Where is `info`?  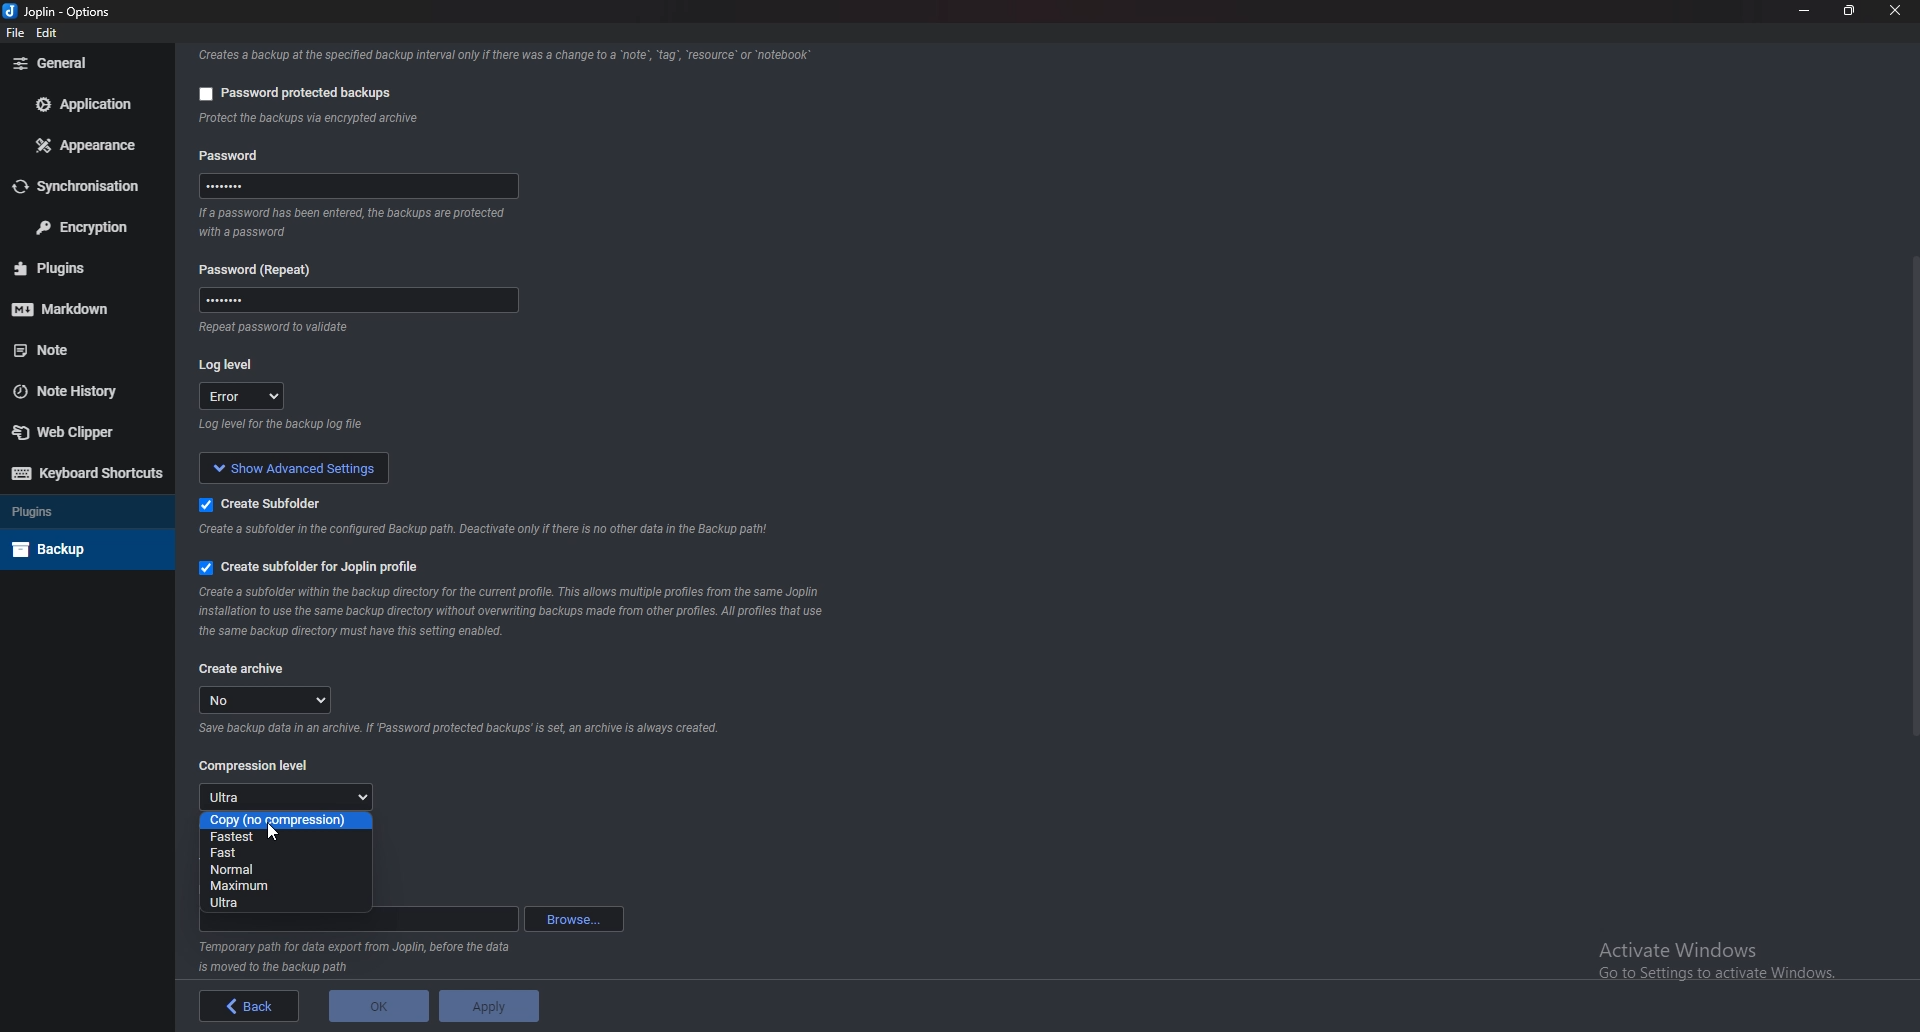 info is located at coordinates (357, 223).